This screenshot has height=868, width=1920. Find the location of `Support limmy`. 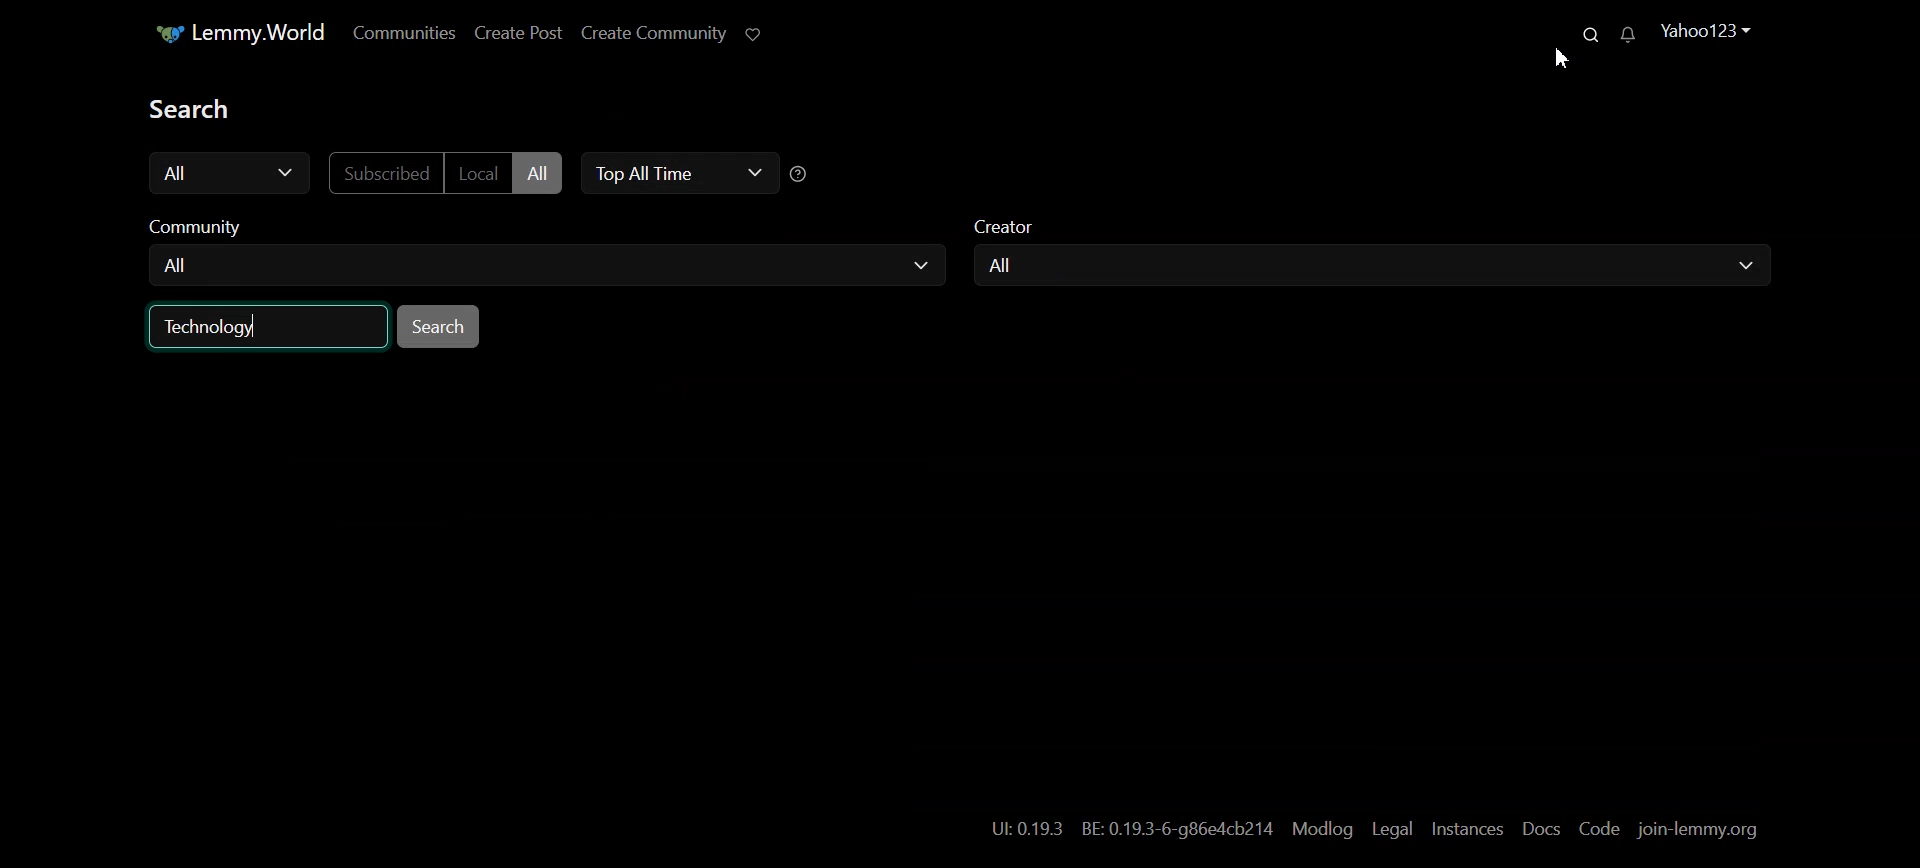

Support limmy is located at coordinates (753, 33).